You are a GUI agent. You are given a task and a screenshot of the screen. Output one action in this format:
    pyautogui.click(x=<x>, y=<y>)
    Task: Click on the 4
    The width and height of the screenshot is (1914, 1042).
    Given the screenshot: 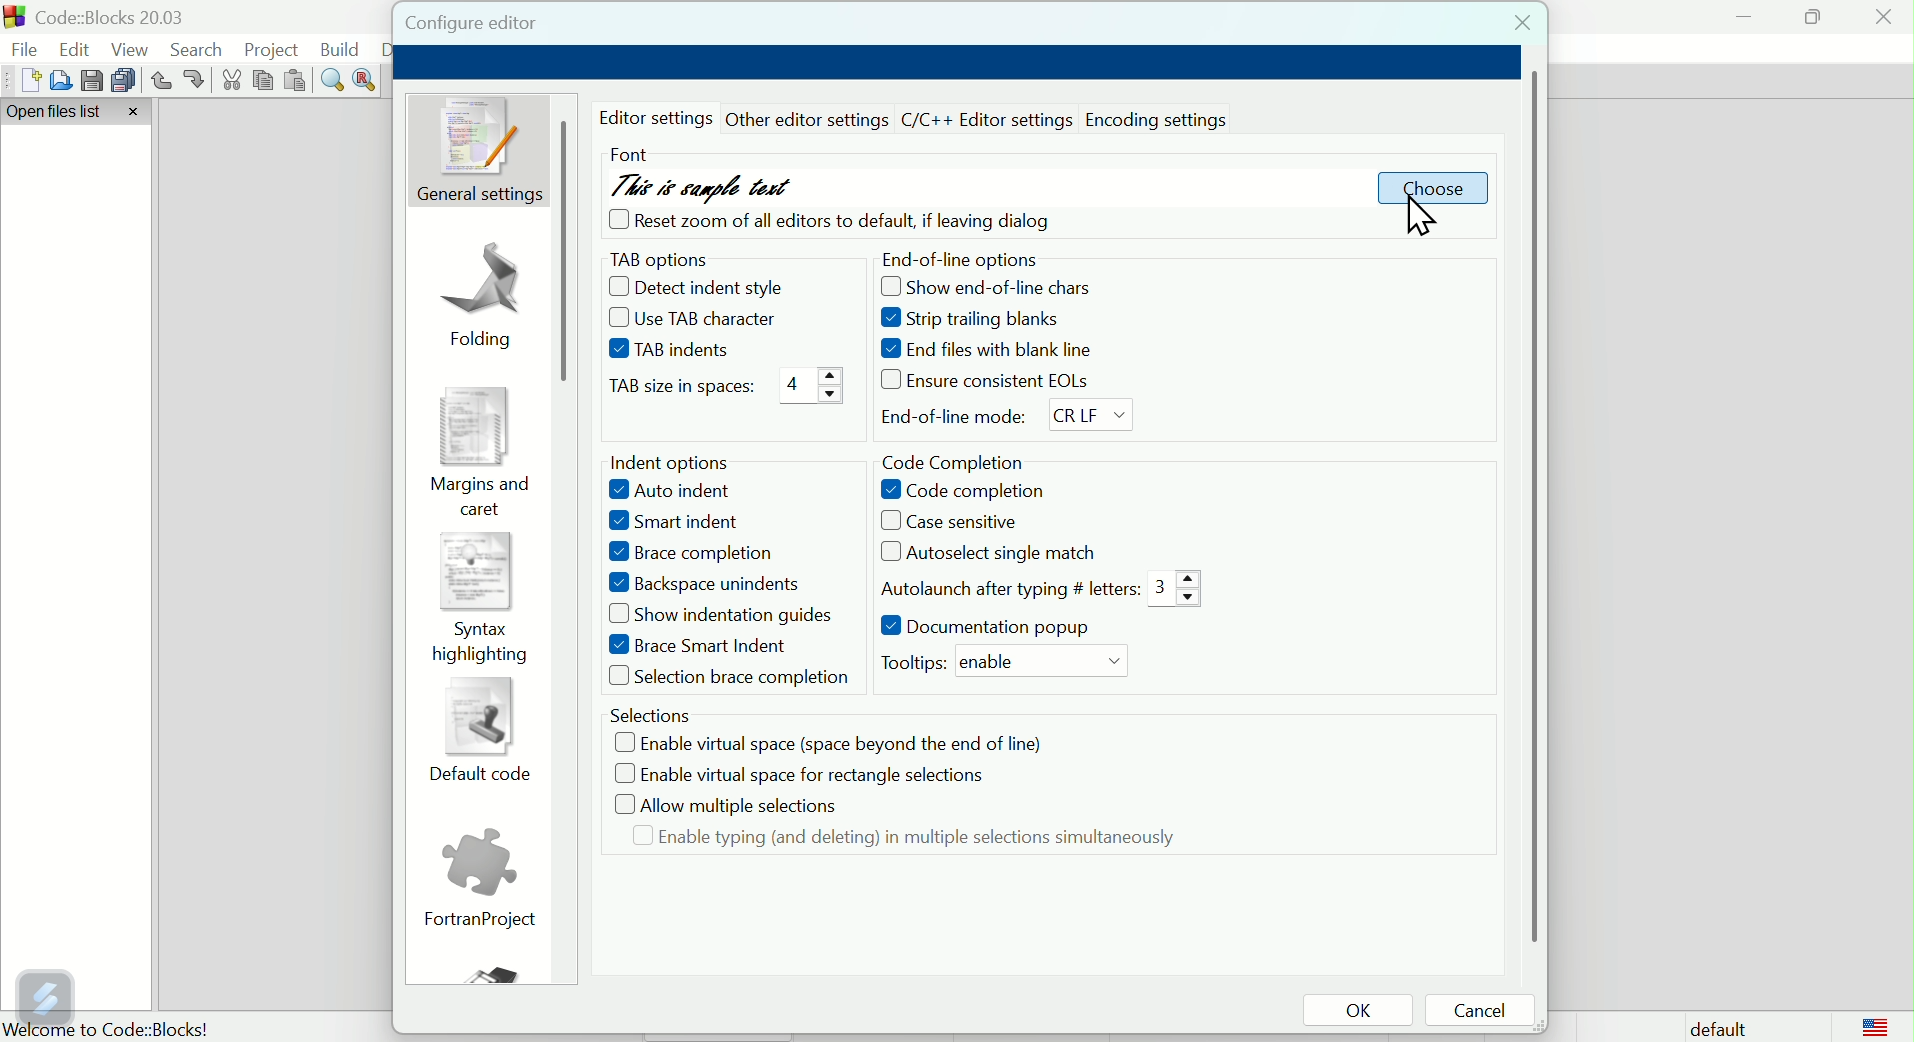 What is the action you would take?
    pyautogui.click(x=812, y=386)
    